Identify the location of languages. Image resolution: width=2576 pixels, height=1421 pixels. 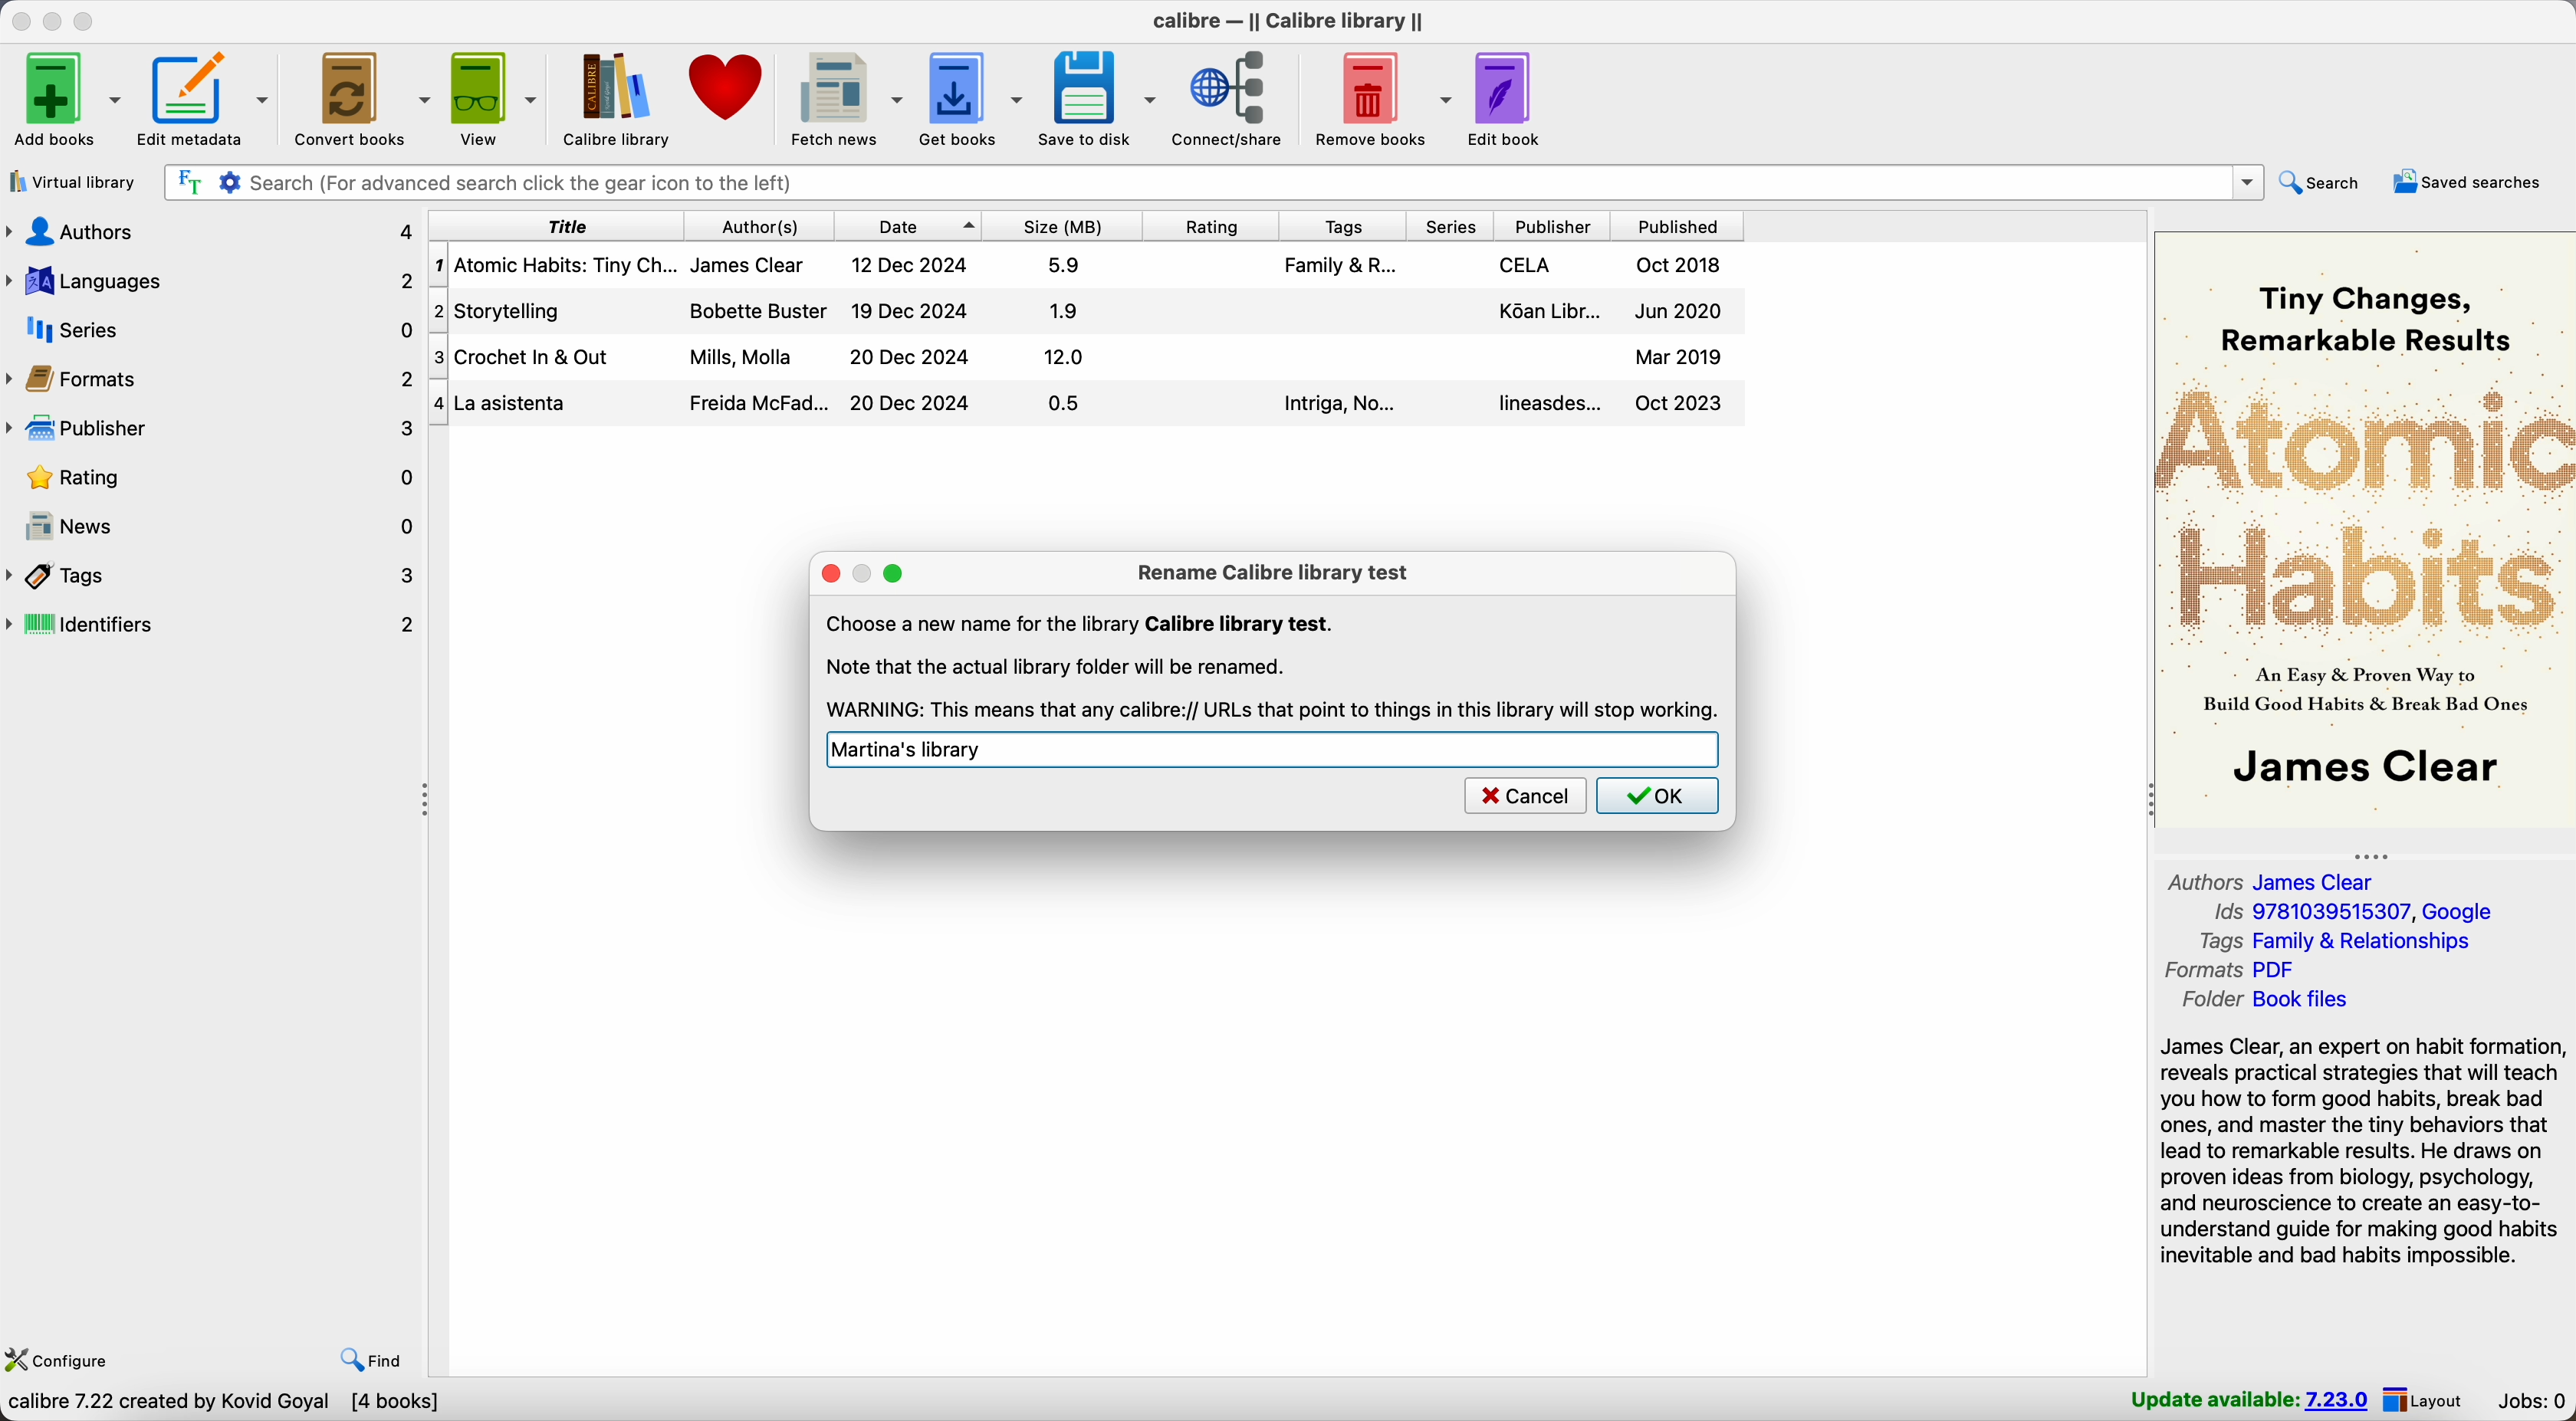
(213, 281).